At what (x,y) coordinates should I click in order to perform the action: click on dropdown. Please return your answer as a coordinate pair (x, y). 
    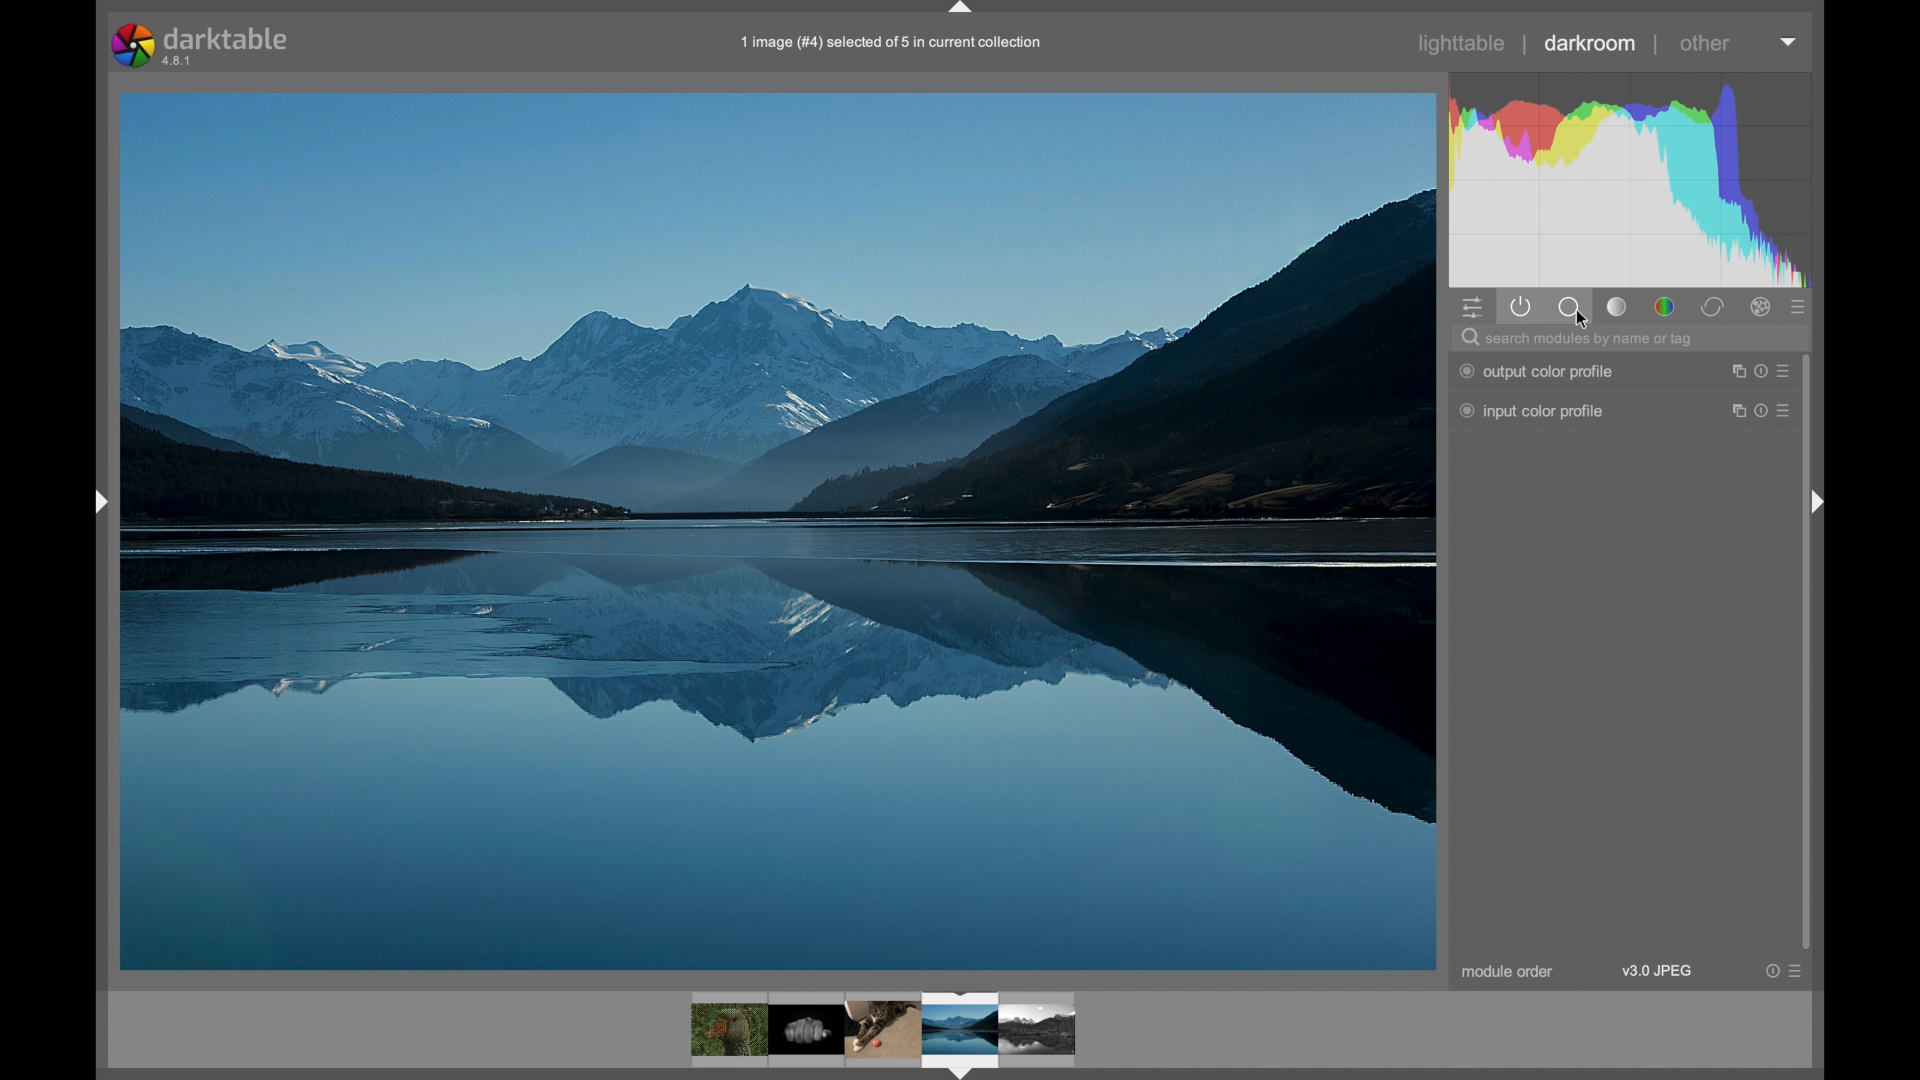
    Looking at the image, I should click on (1788, 41).